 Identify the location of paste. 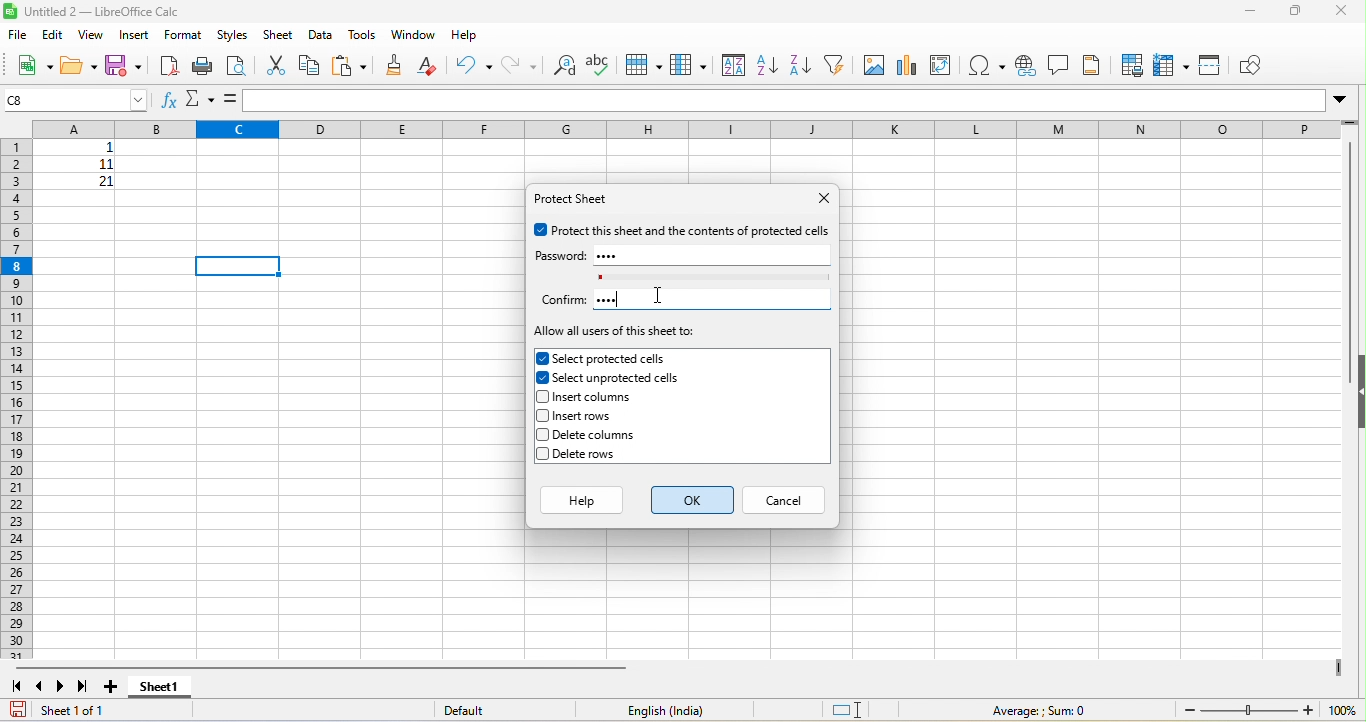
(349, 66).